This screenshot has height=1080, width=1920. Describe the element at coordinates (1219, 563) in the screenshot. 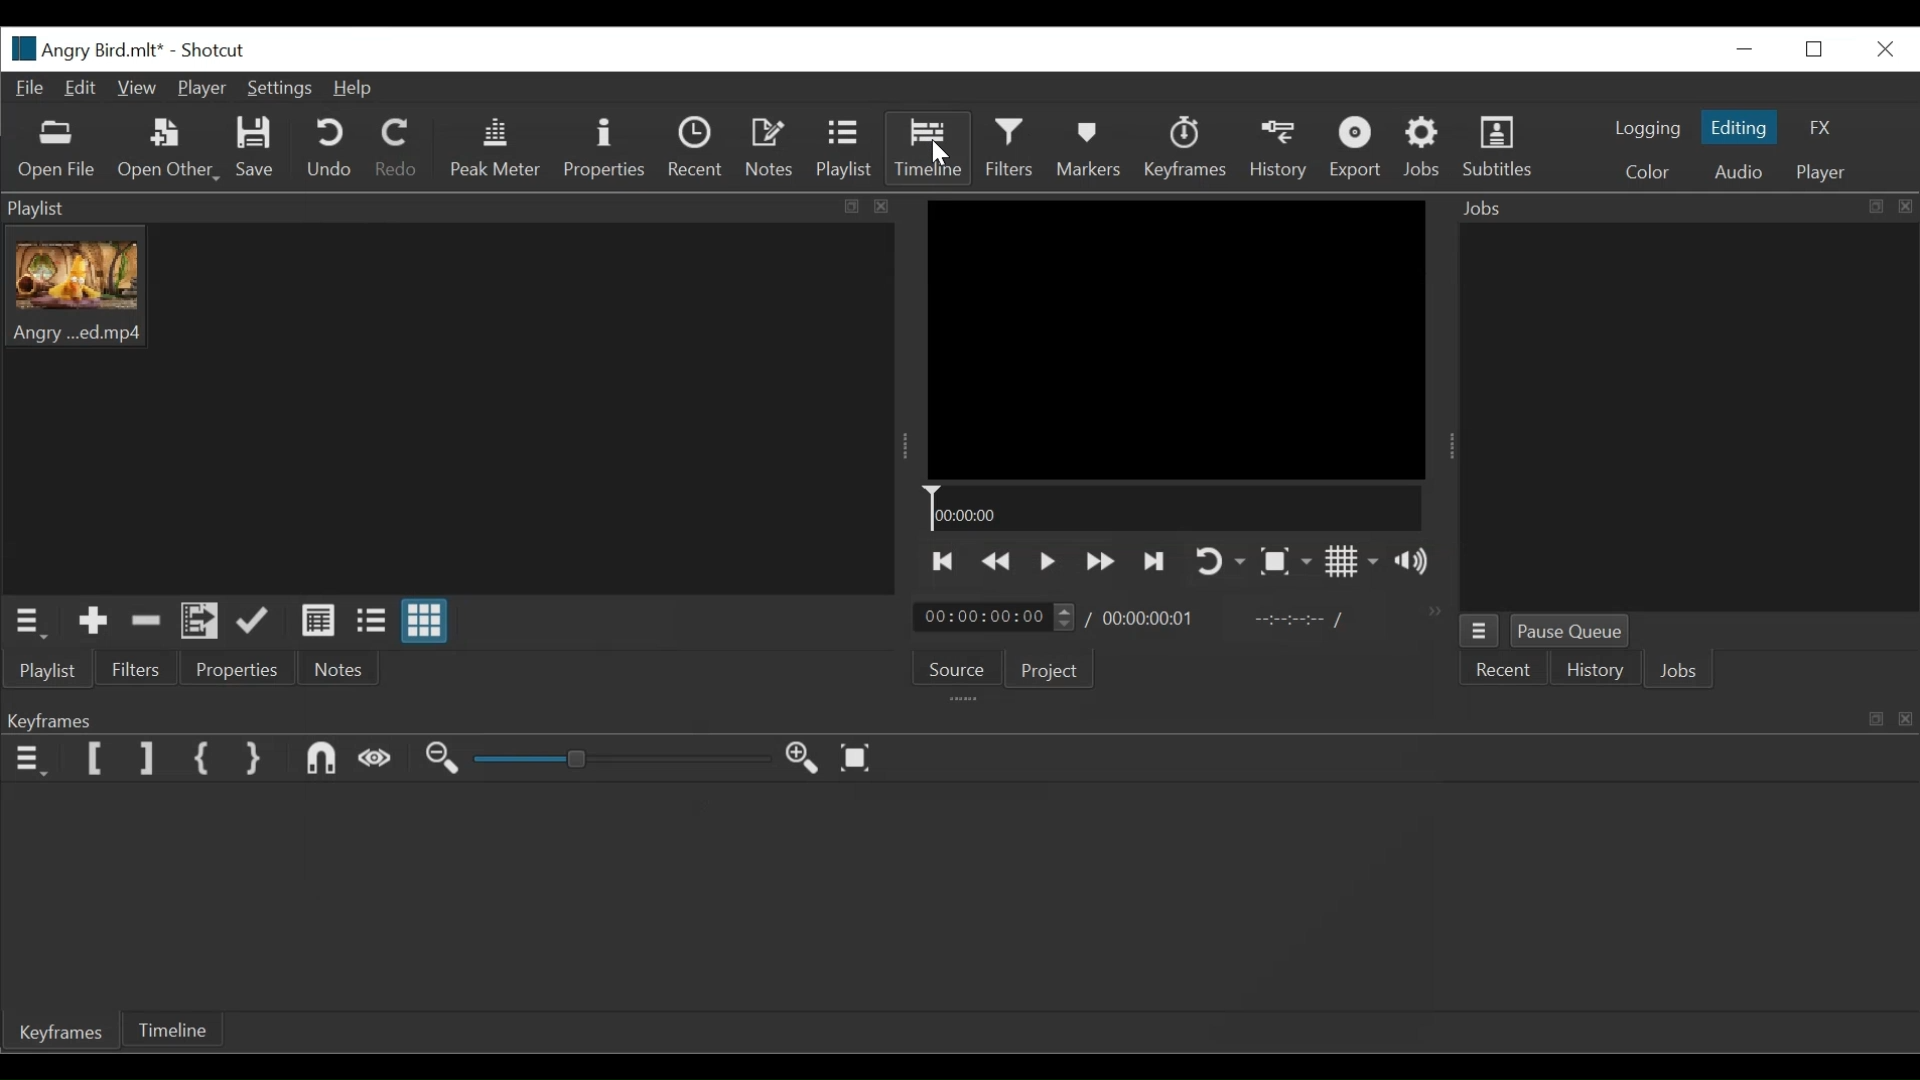

I see `Toggle player on looping` at that location.